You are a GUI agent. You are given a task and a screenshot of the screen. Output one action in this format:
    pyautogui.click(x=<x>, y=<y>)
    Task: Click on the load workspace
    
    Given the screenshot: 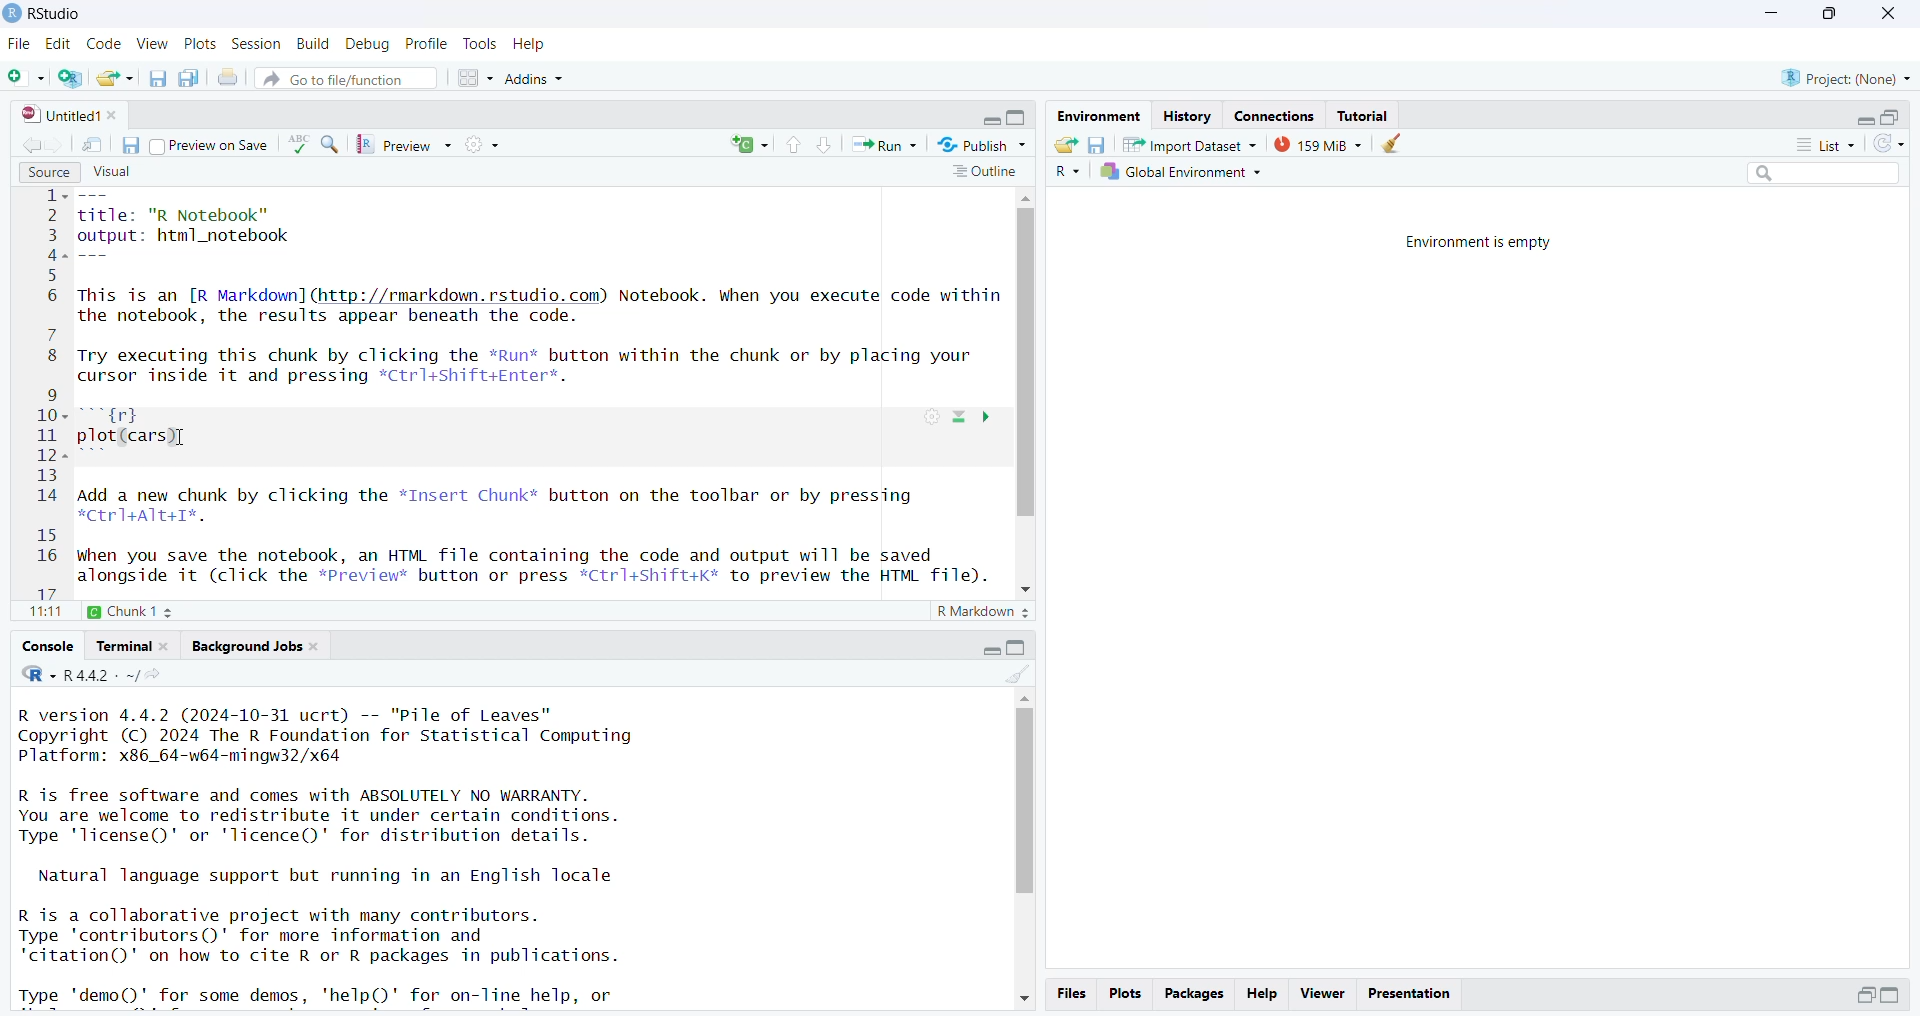 What is the action you would take?
    pyautogui.click(x=1065, y=144)
    